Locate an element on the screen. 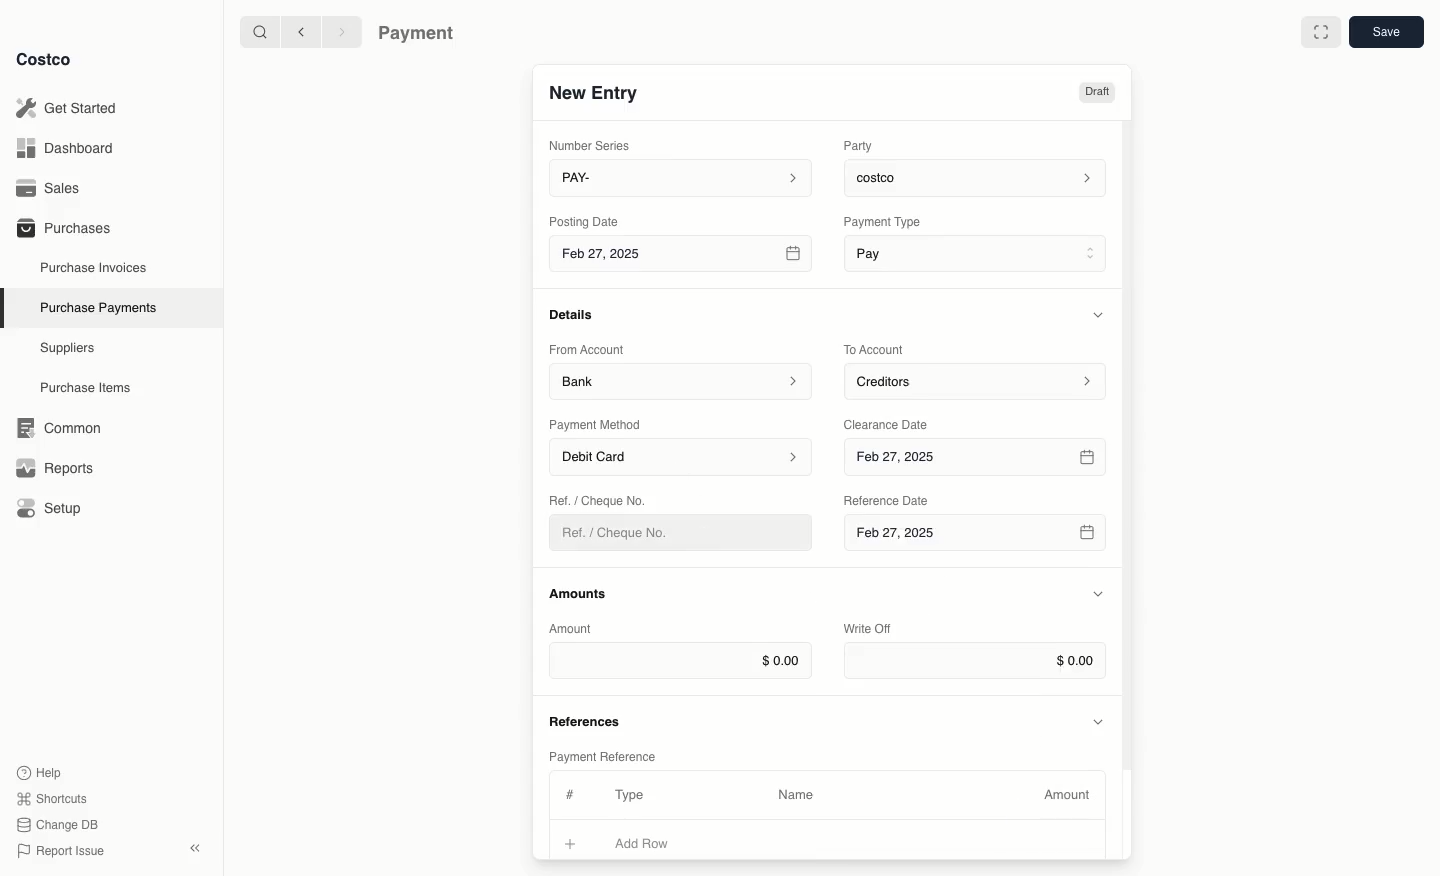 The height and width of the screenshot is (876, 1440). Purchase Invoices is located at coordinates (95, 267).